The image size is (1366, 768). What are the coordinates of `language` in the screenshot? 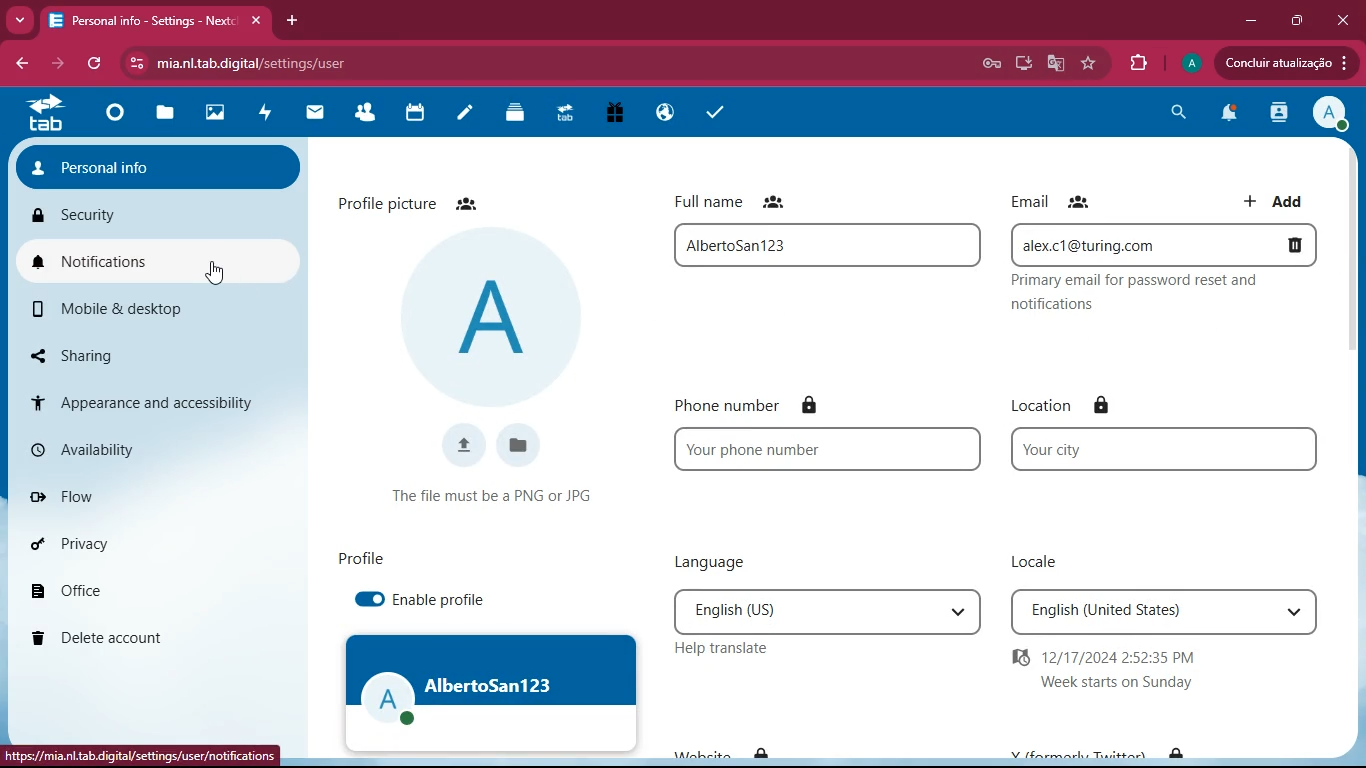 It's located at (716, 563).